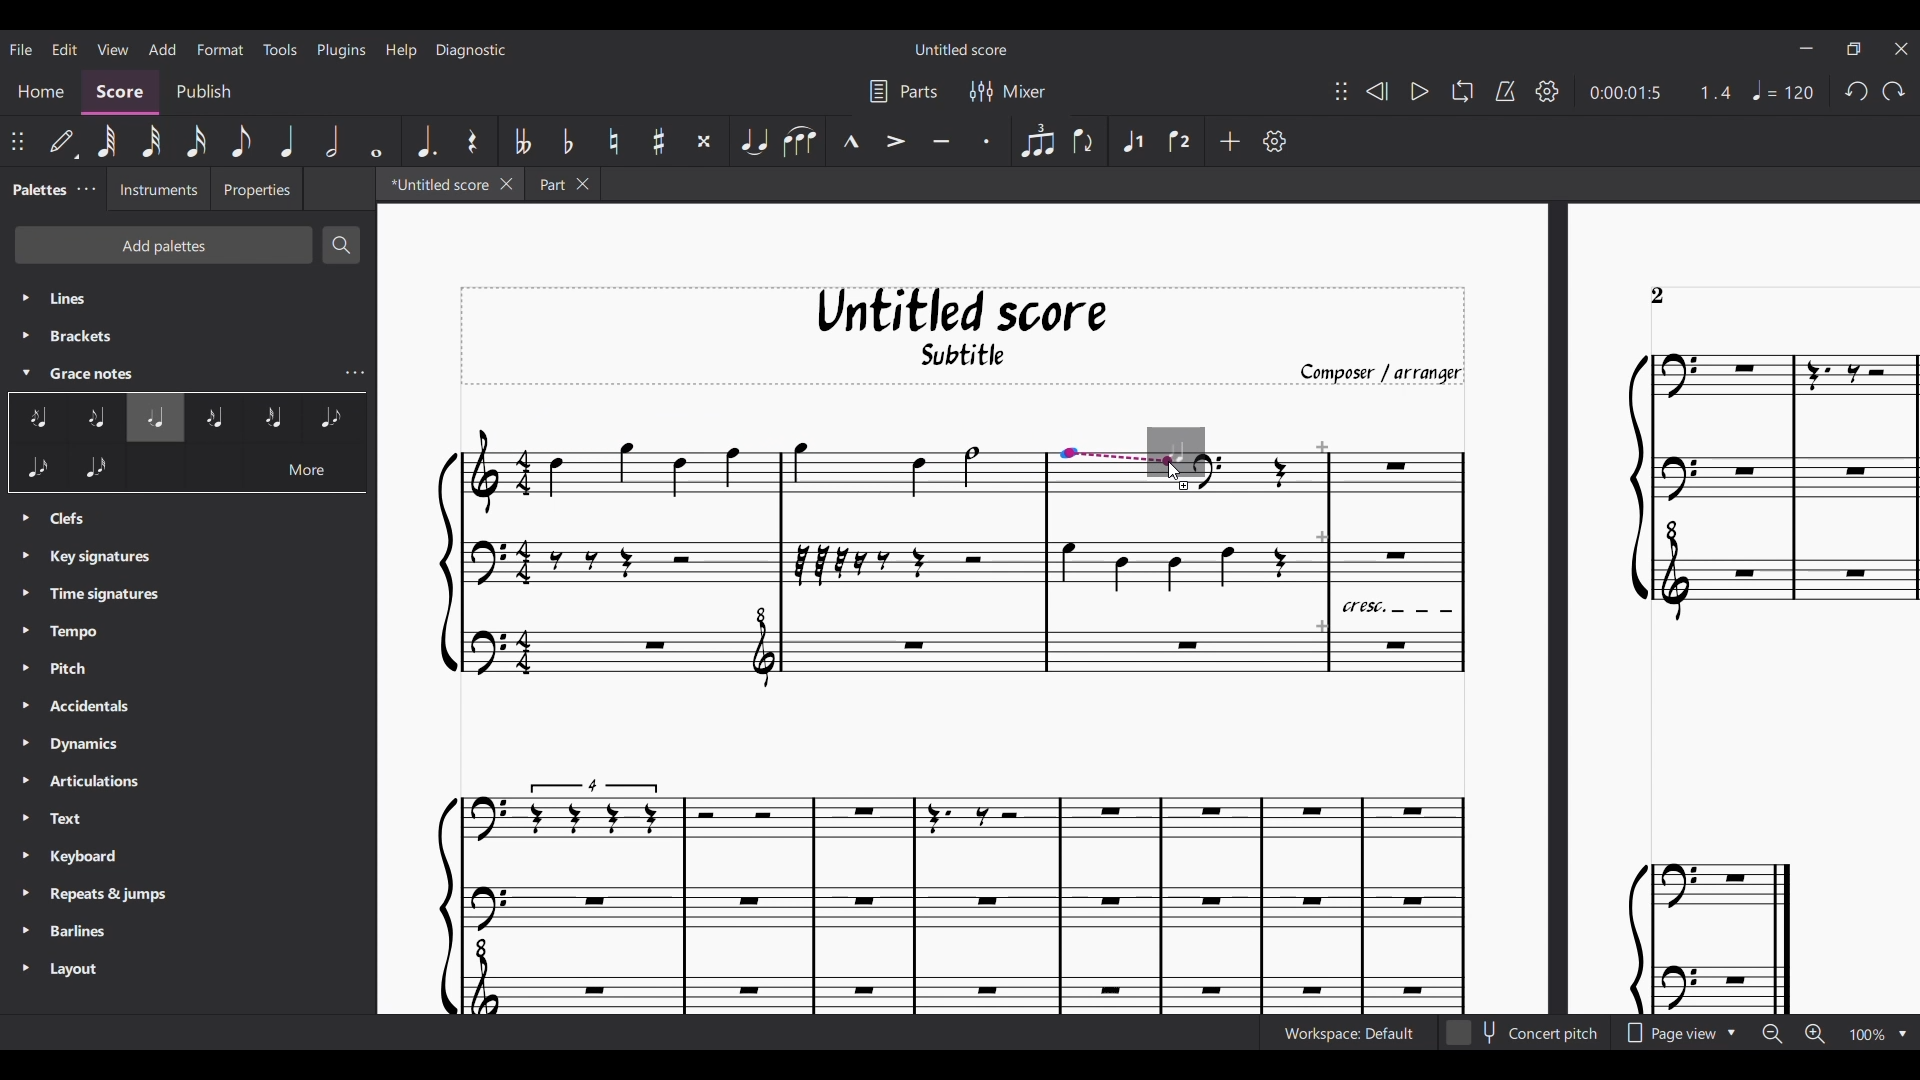 The height and width of the screenshot is (1080, 1920). Describe the element at coordinates (505, 184) in the screenshot. I see `Close current tab` at that location.